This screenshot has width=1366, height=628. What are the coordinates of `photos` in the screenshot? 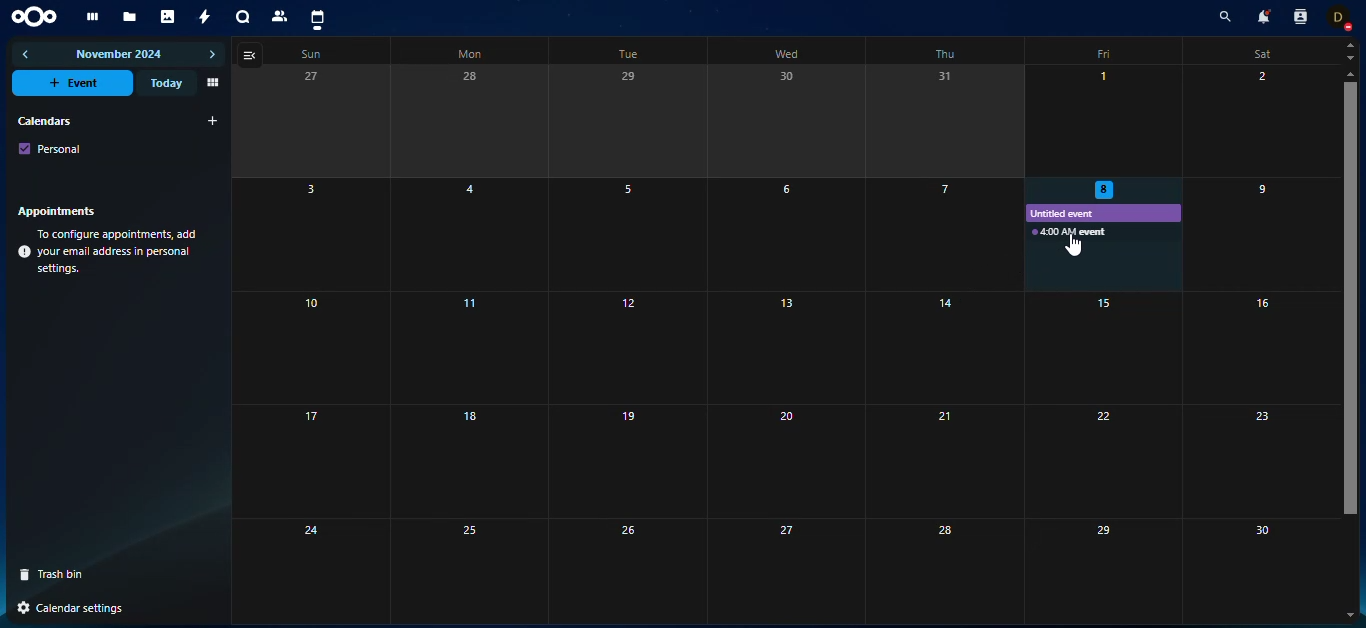 It's located at (169, 17).